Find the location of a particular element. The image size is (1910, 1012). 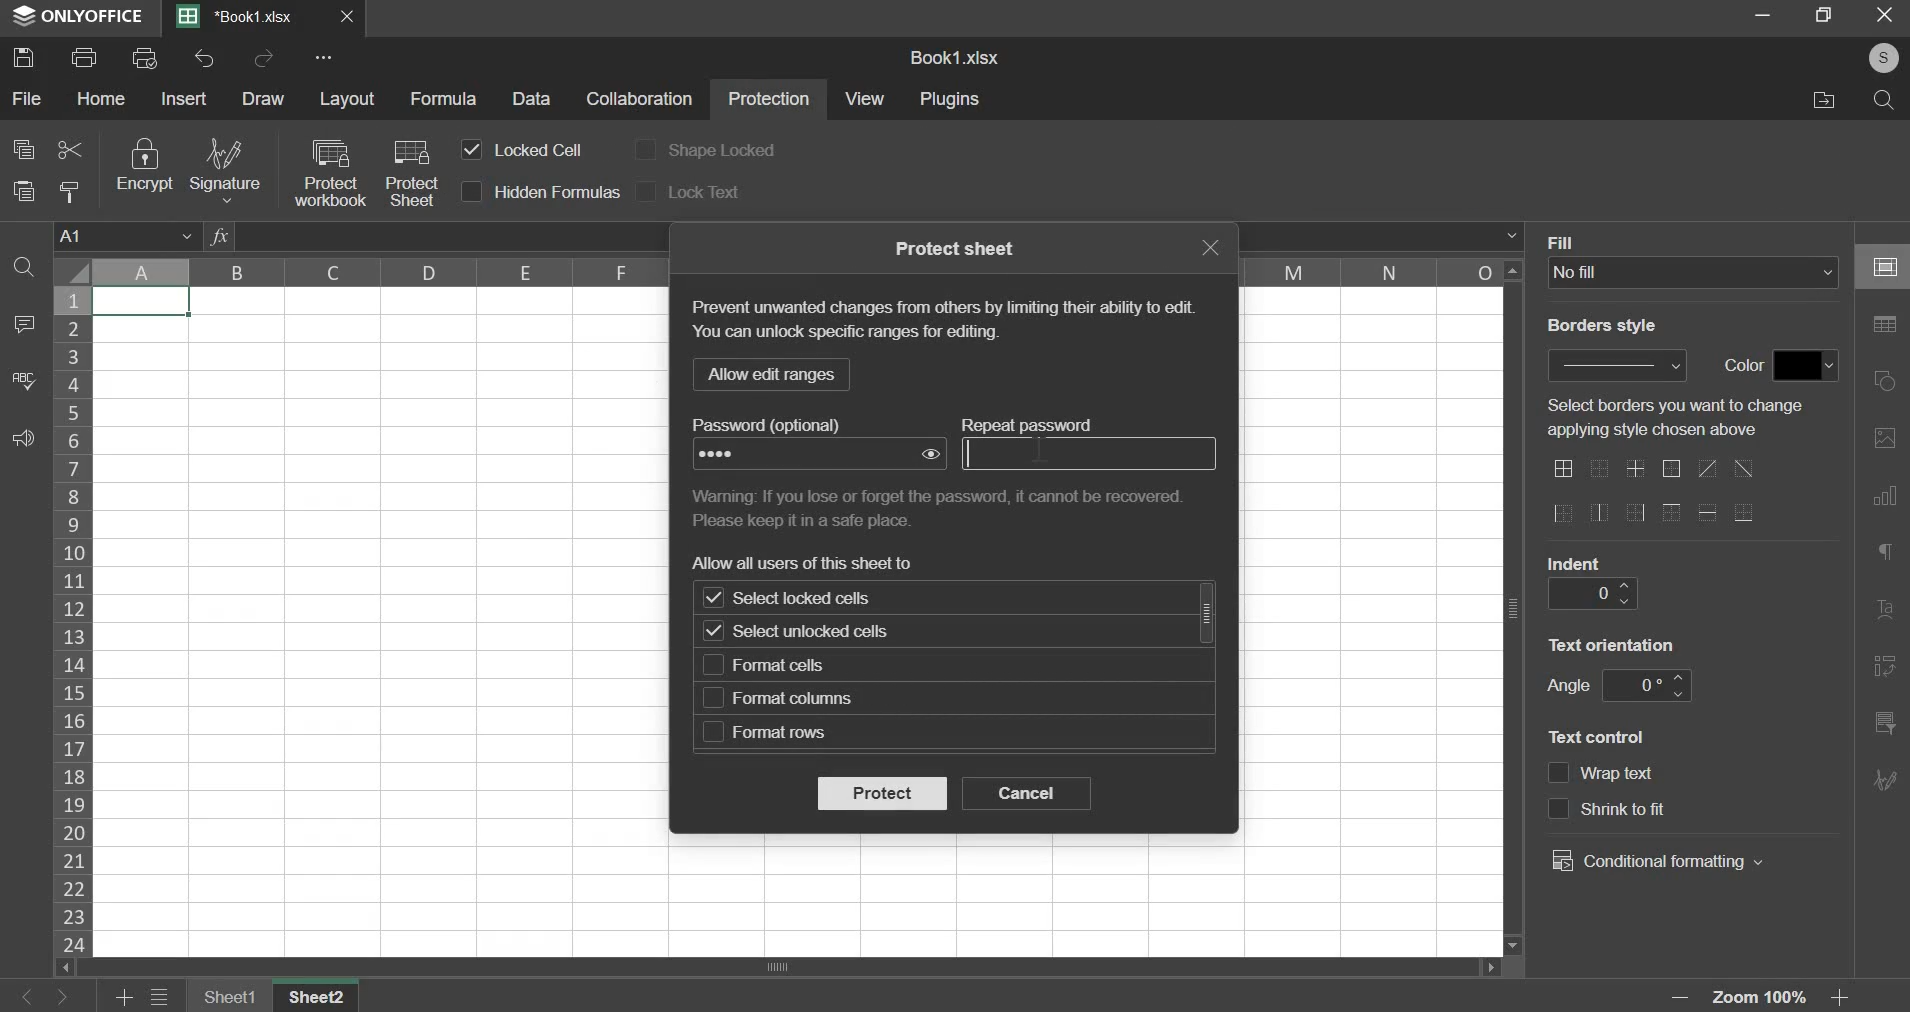

checkbox is located at coordinates (714, 732).